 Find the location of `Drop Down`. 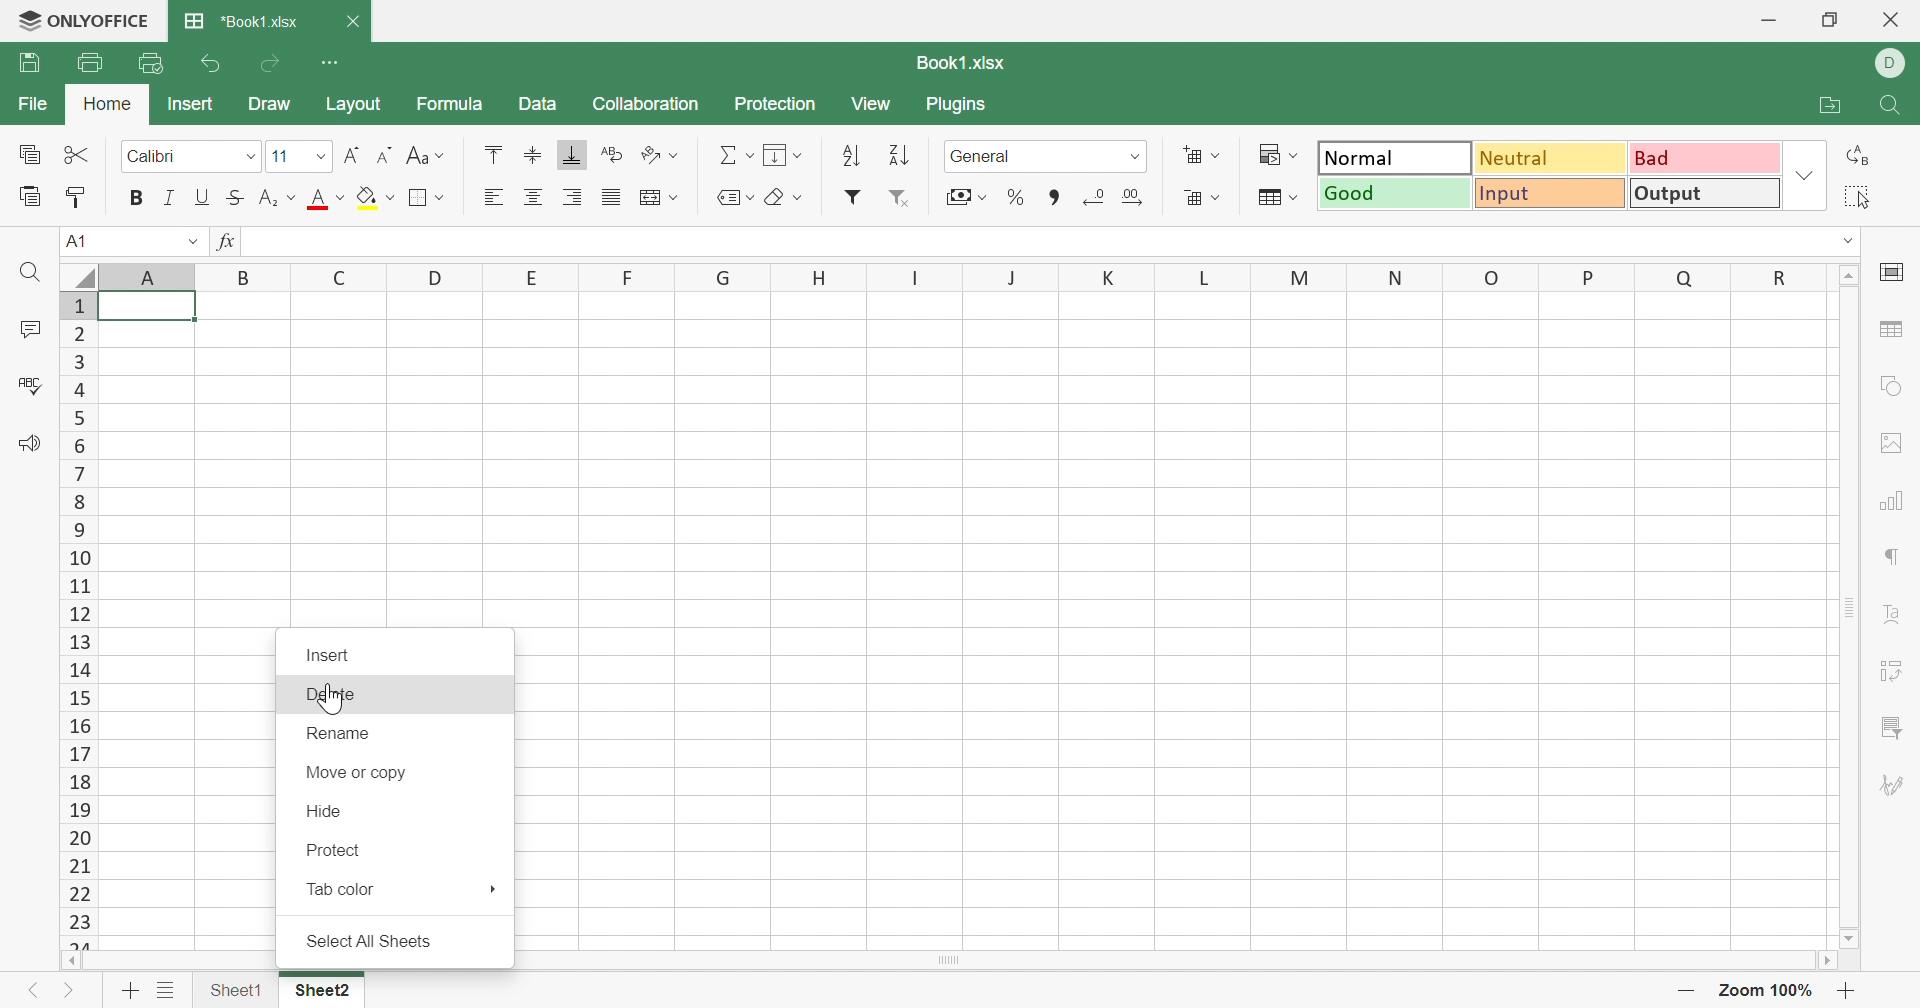

Drop Down is located at coordinates (677, 197).